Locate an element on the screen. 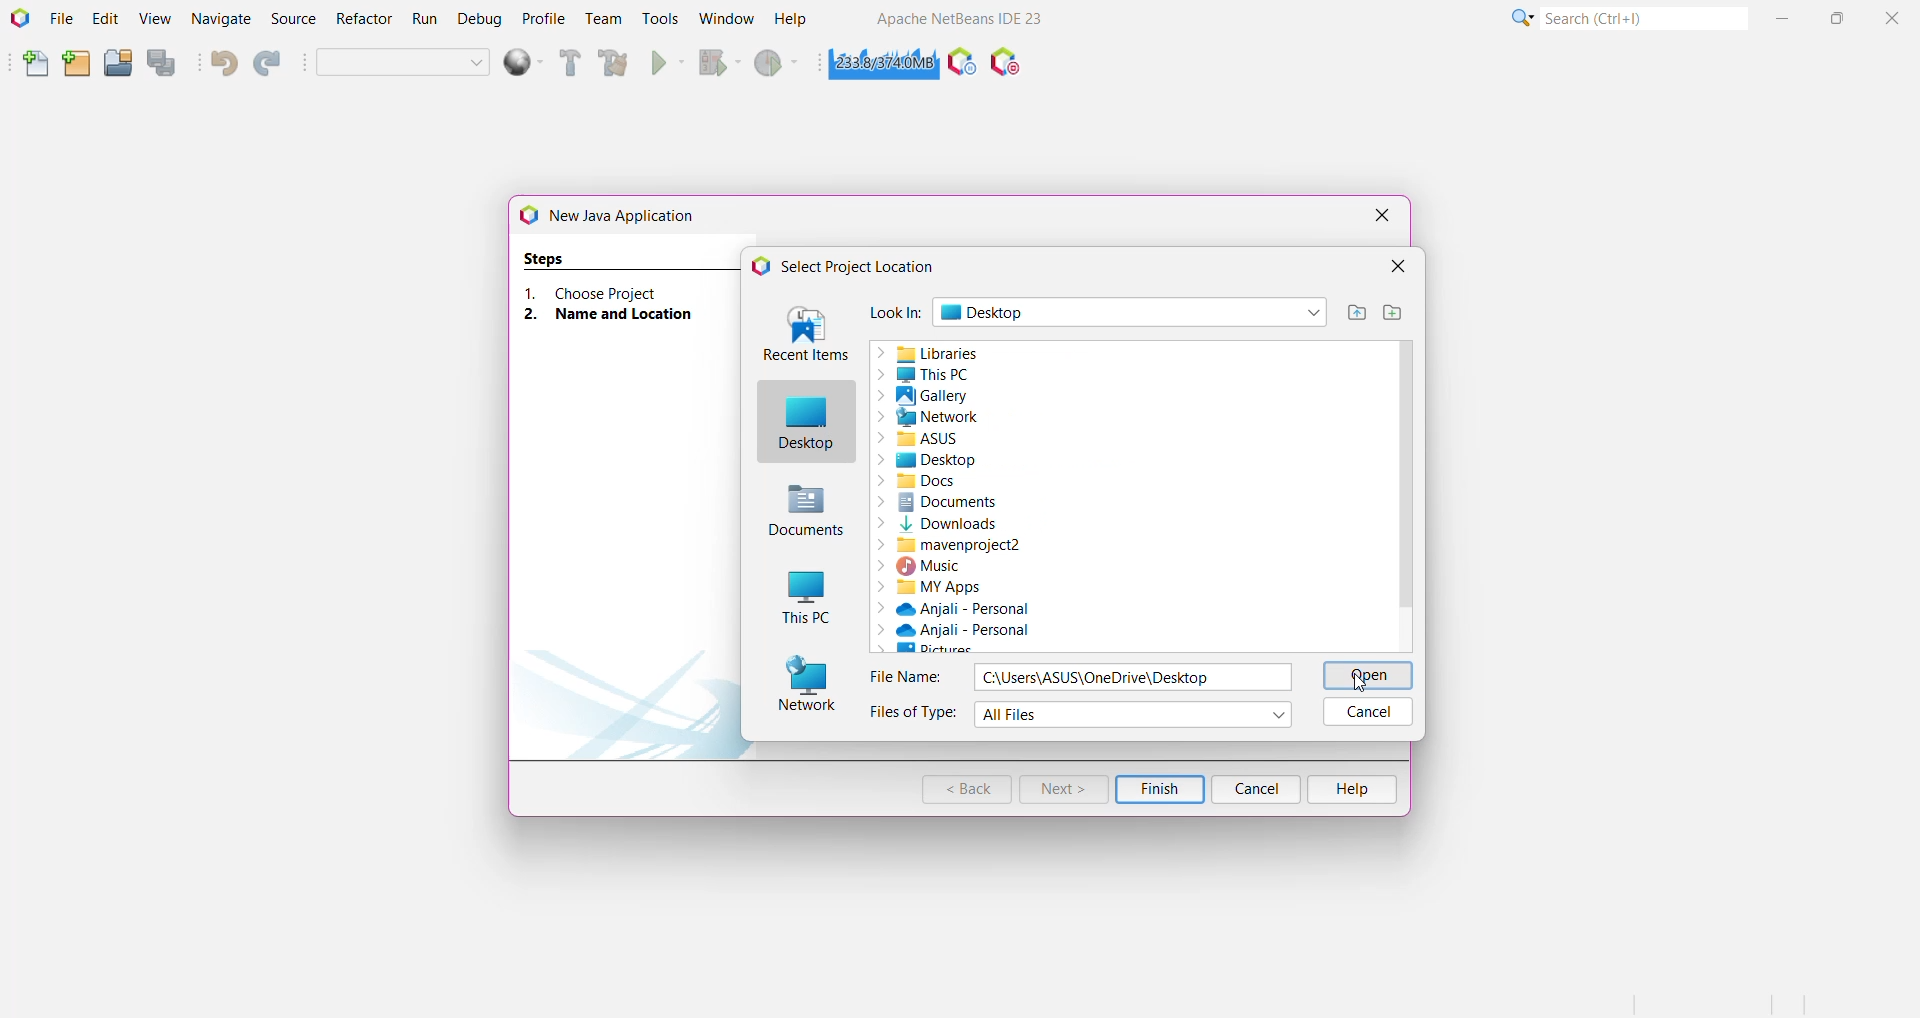  Documents is located at coordinates (1121, 504).